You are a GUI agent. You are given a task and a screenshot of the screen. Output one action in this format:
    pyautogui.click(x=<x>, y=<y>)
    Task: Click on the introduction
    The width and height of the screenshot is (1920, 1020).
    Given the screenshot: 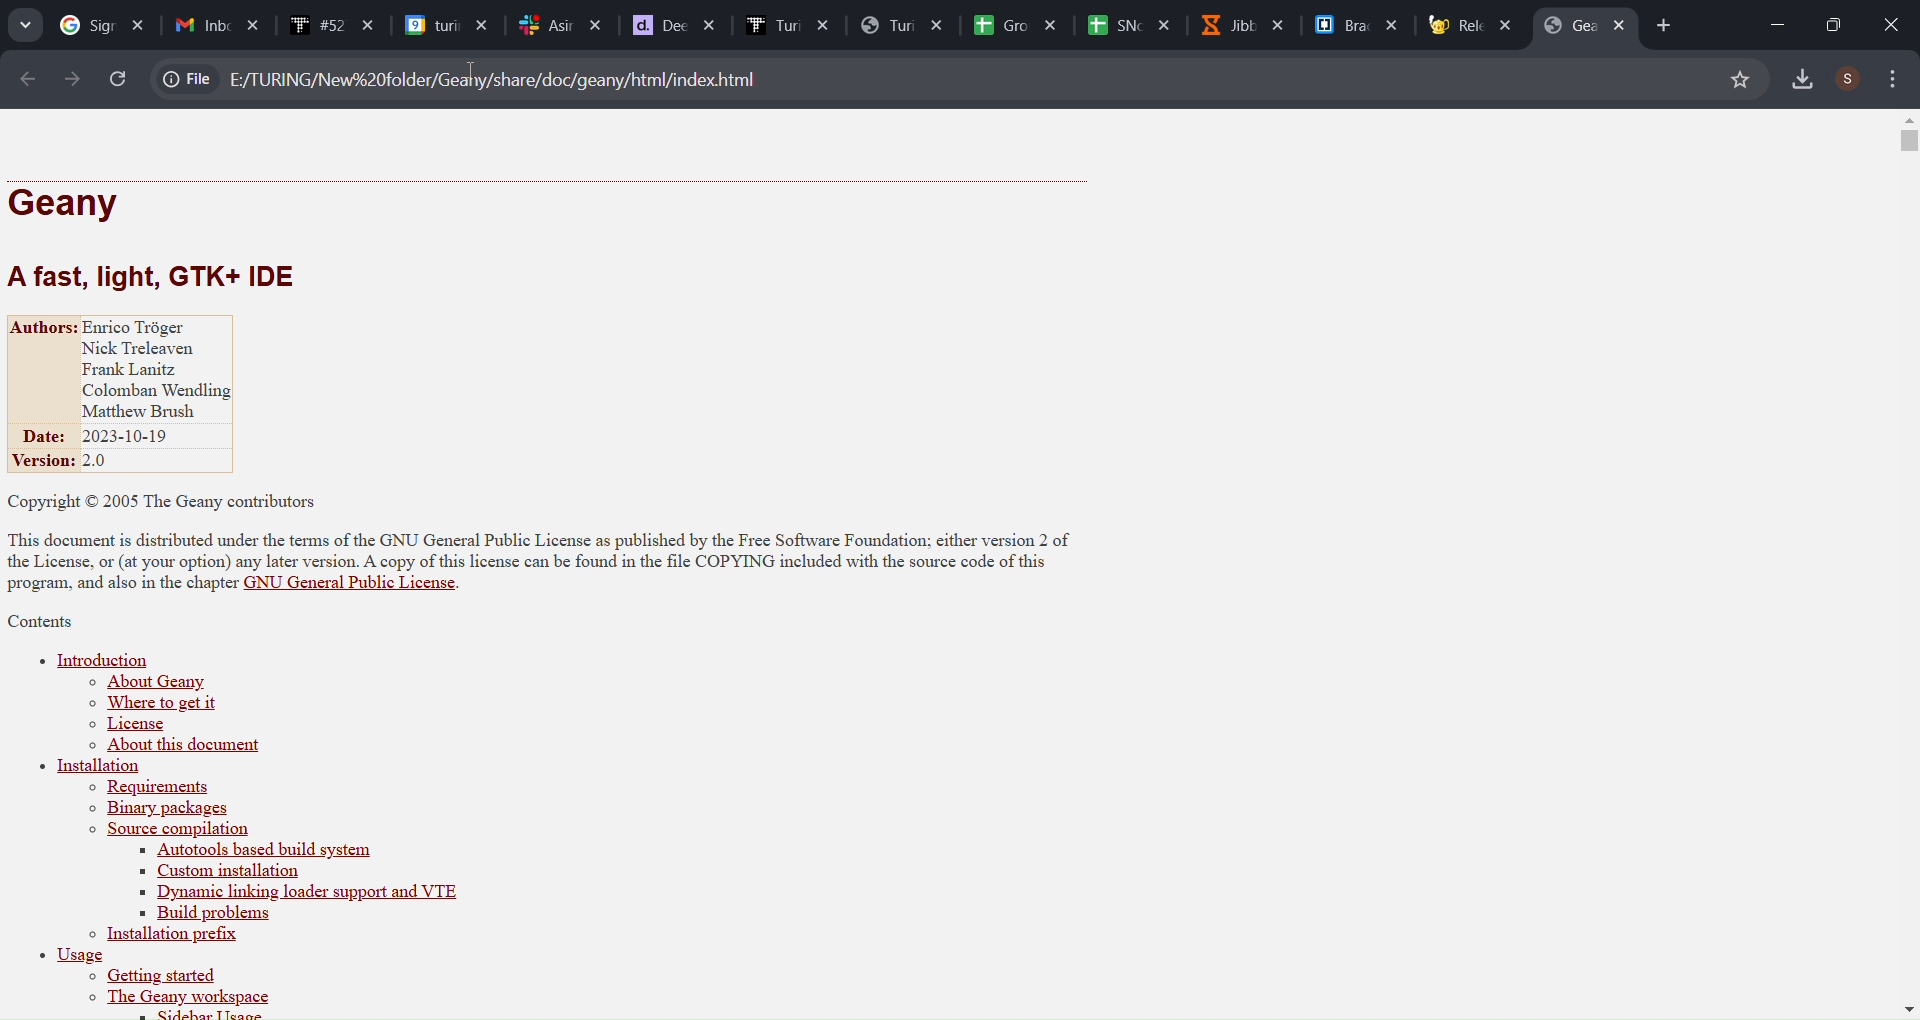 What is the action you would take?
    pyautogui.click(x=97, y=657)
    